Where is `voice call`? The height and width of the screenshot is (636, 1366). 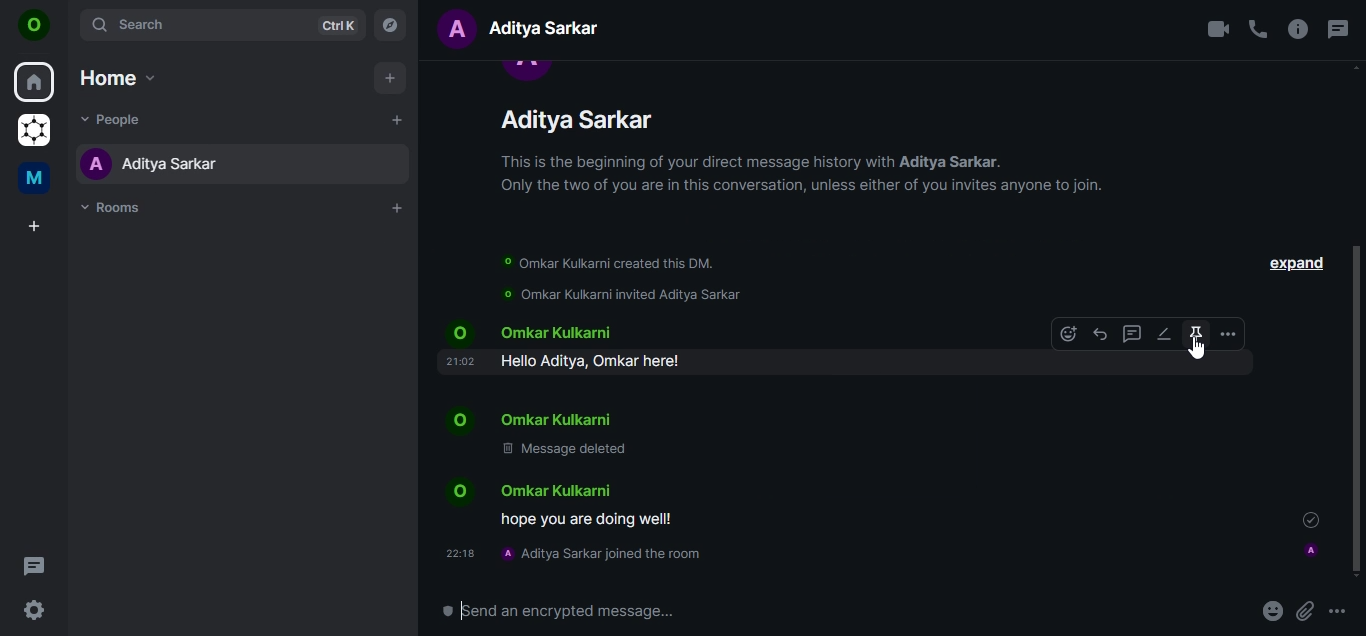 voice call is located at coordinates (1260, 29).